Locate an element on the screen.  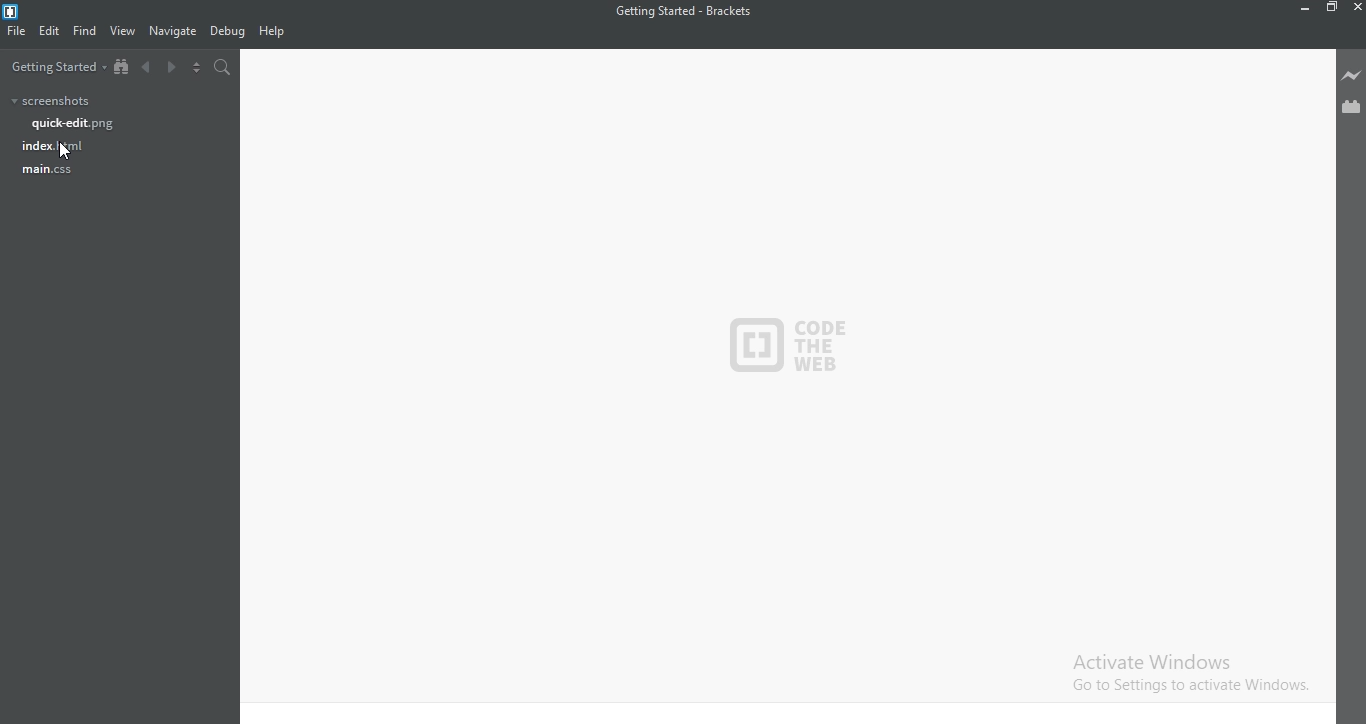
cursor is located at coordinates (67, 150).